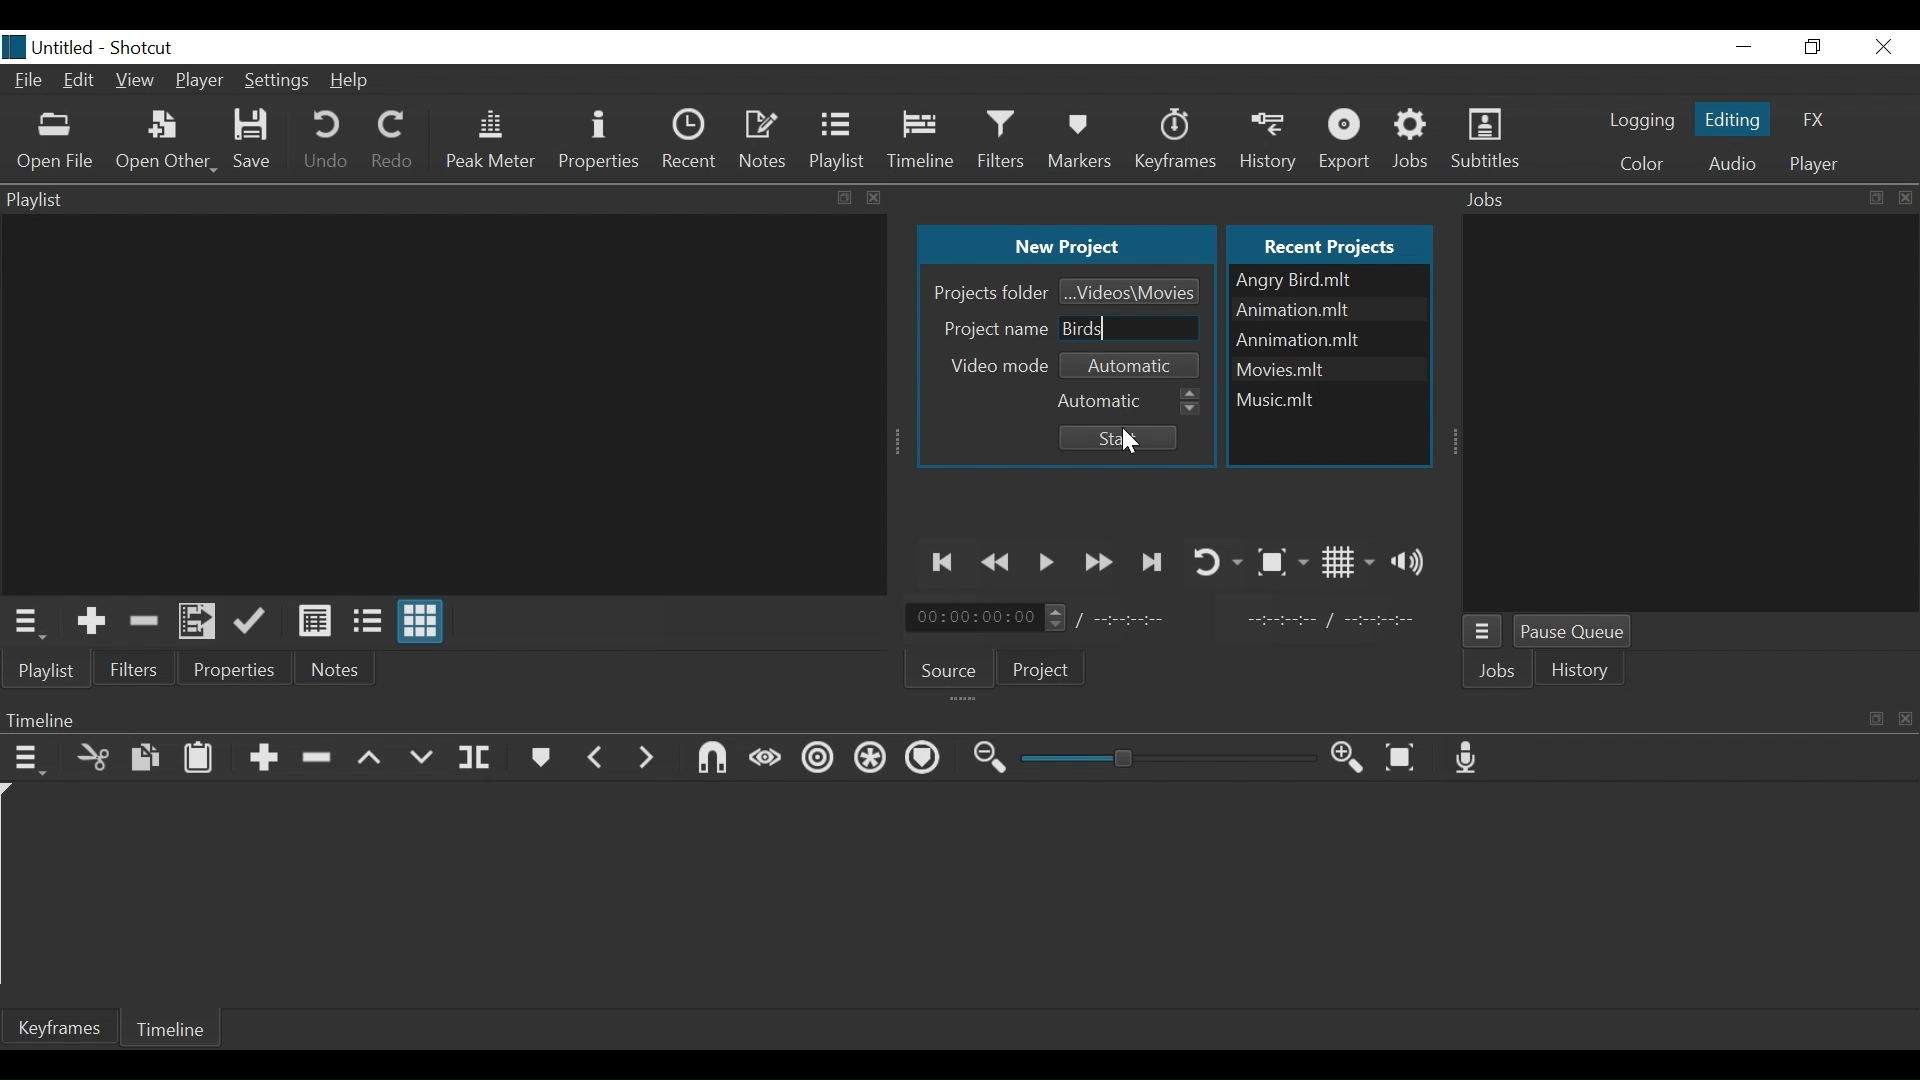  I want to click on Split at playhead, so click(475, 758).